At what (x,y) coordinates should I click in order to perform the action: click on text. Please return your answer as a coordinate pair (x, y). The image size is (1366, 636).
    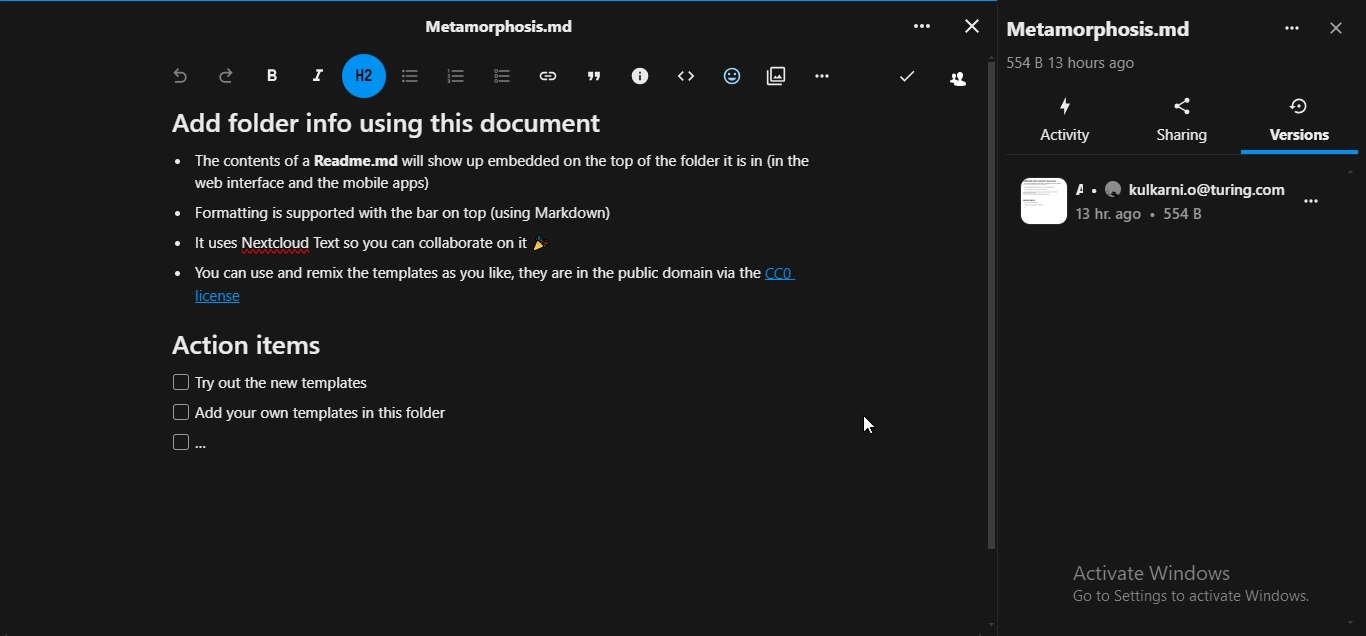
    Looking at the image, I should click on (486, 282).